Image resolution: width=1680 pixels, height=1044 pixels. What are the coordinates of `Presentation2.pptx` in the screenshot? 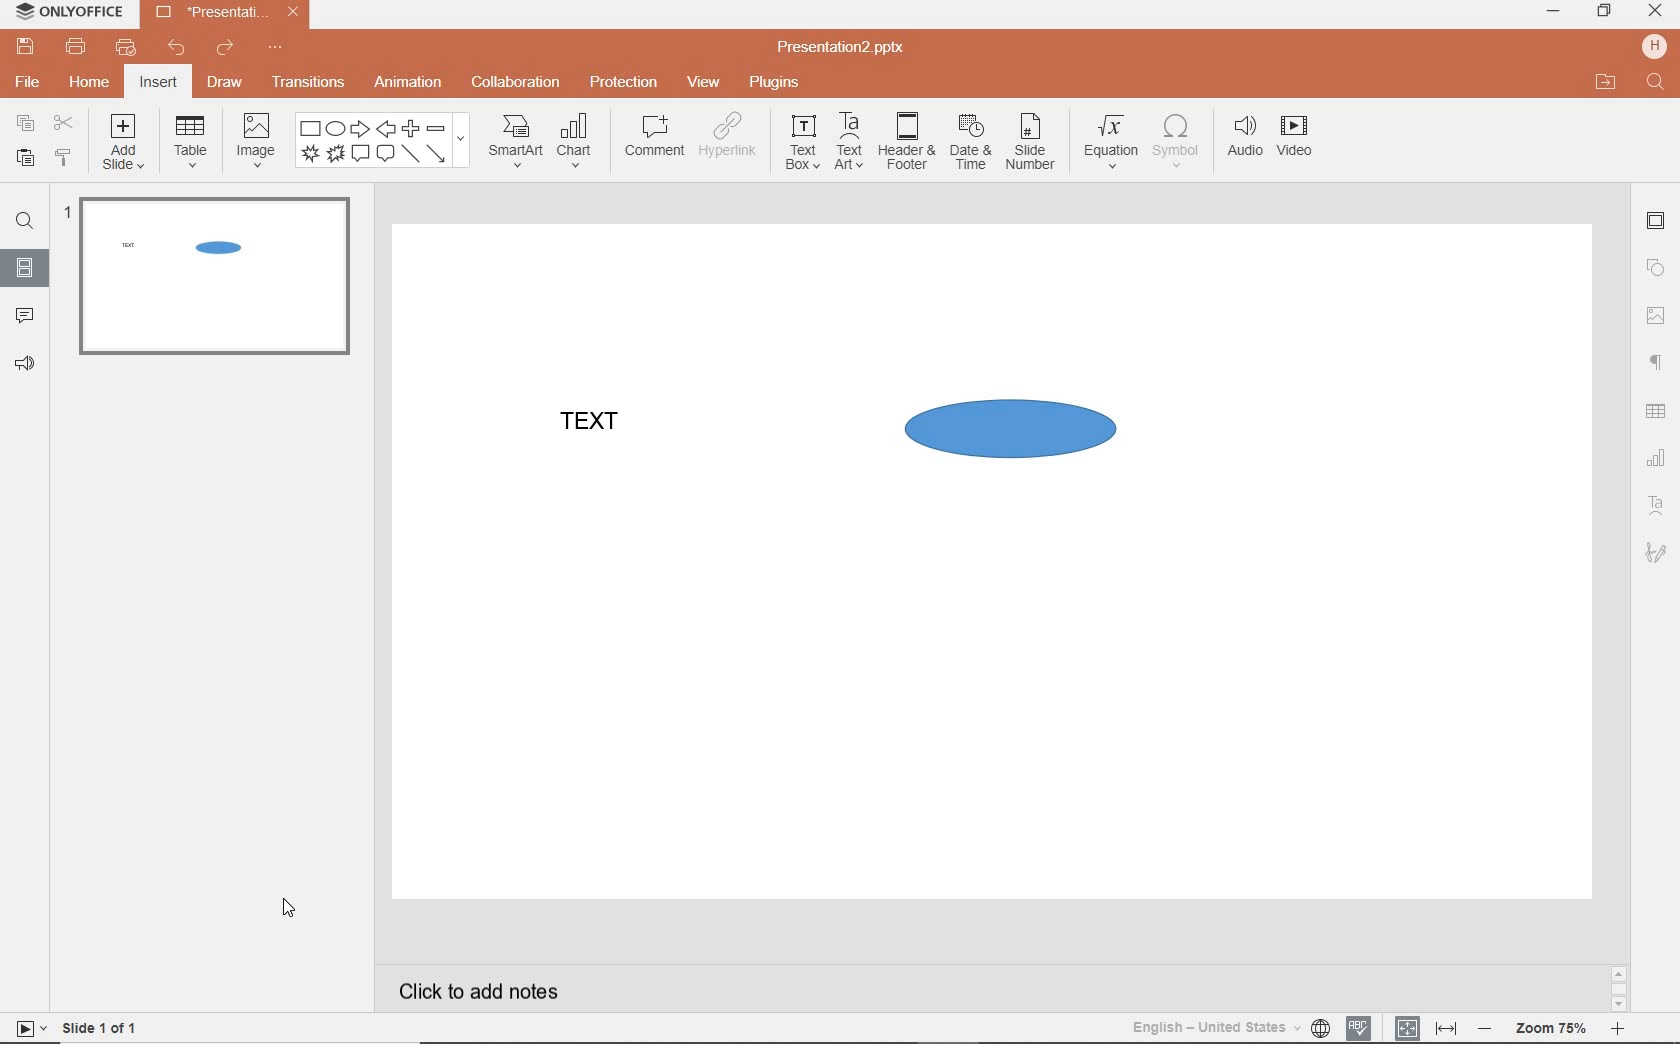 It's located at (225, 15).